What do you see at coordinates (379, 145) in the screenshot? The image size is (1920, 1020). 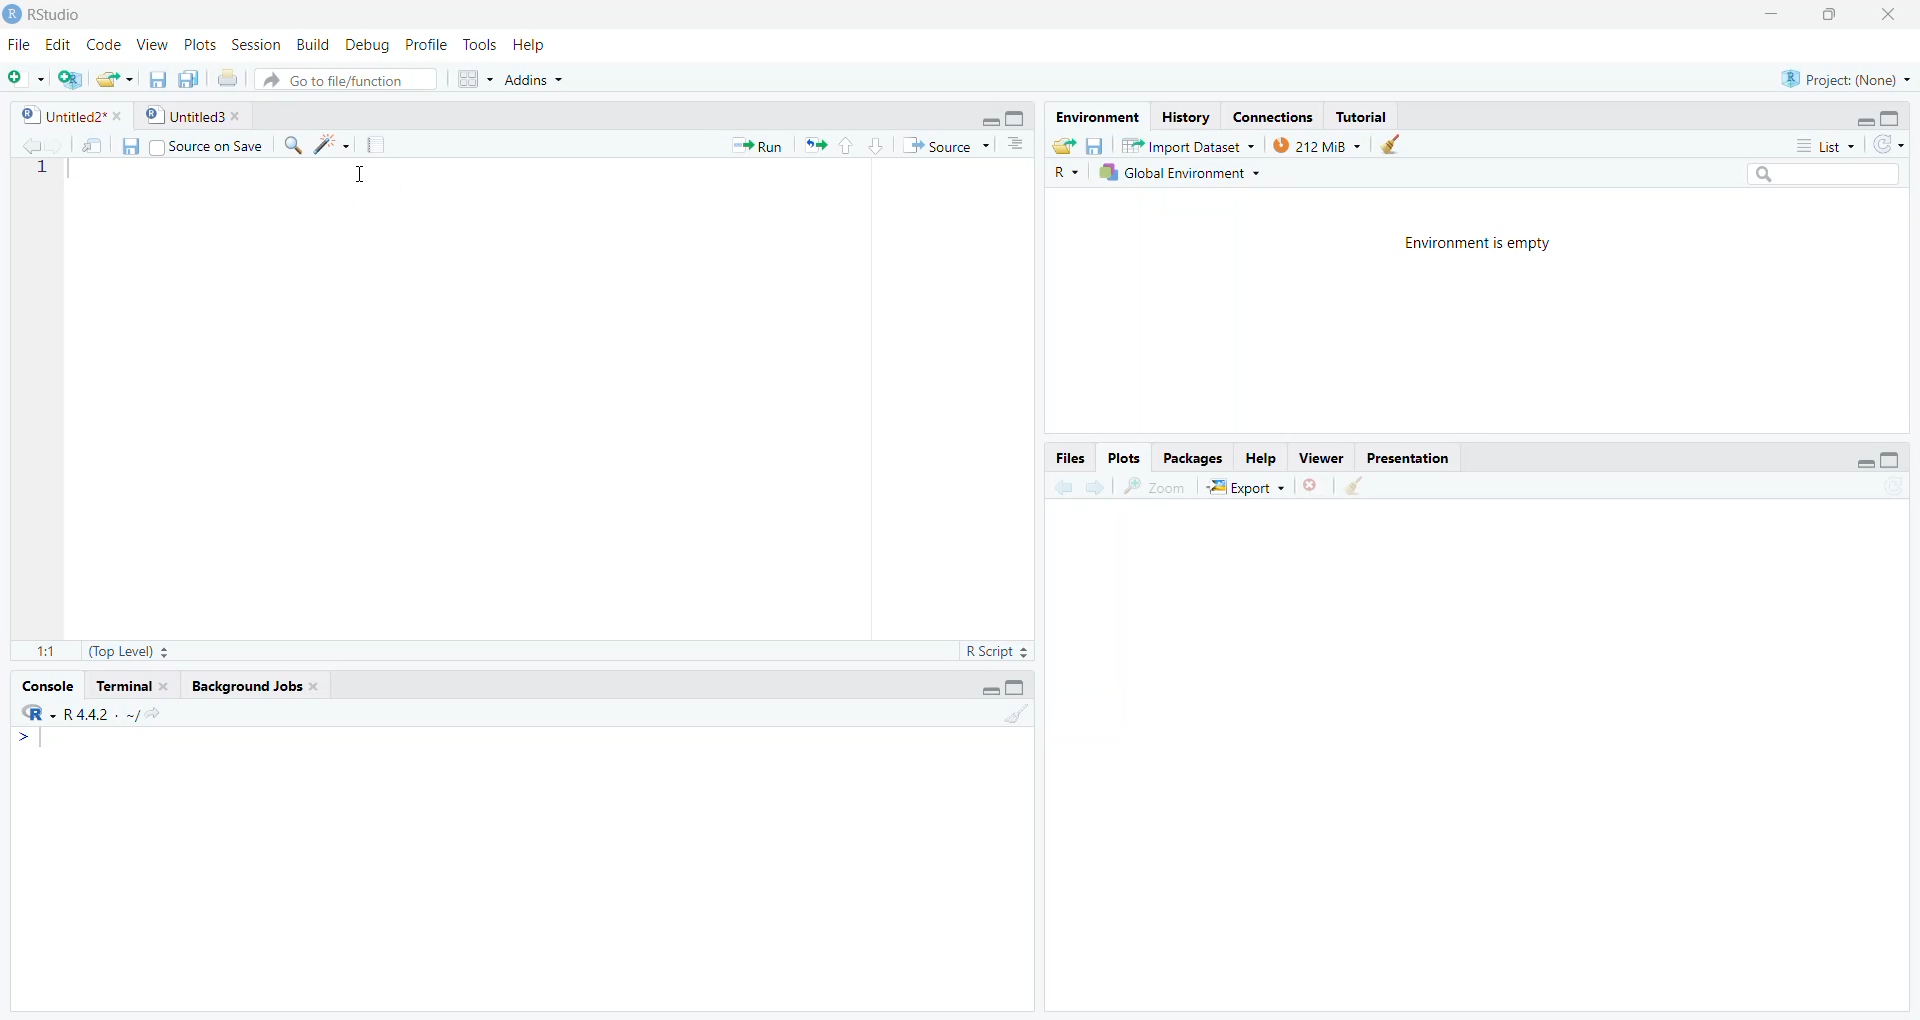 I see `document` at bounding box center [379, 145].